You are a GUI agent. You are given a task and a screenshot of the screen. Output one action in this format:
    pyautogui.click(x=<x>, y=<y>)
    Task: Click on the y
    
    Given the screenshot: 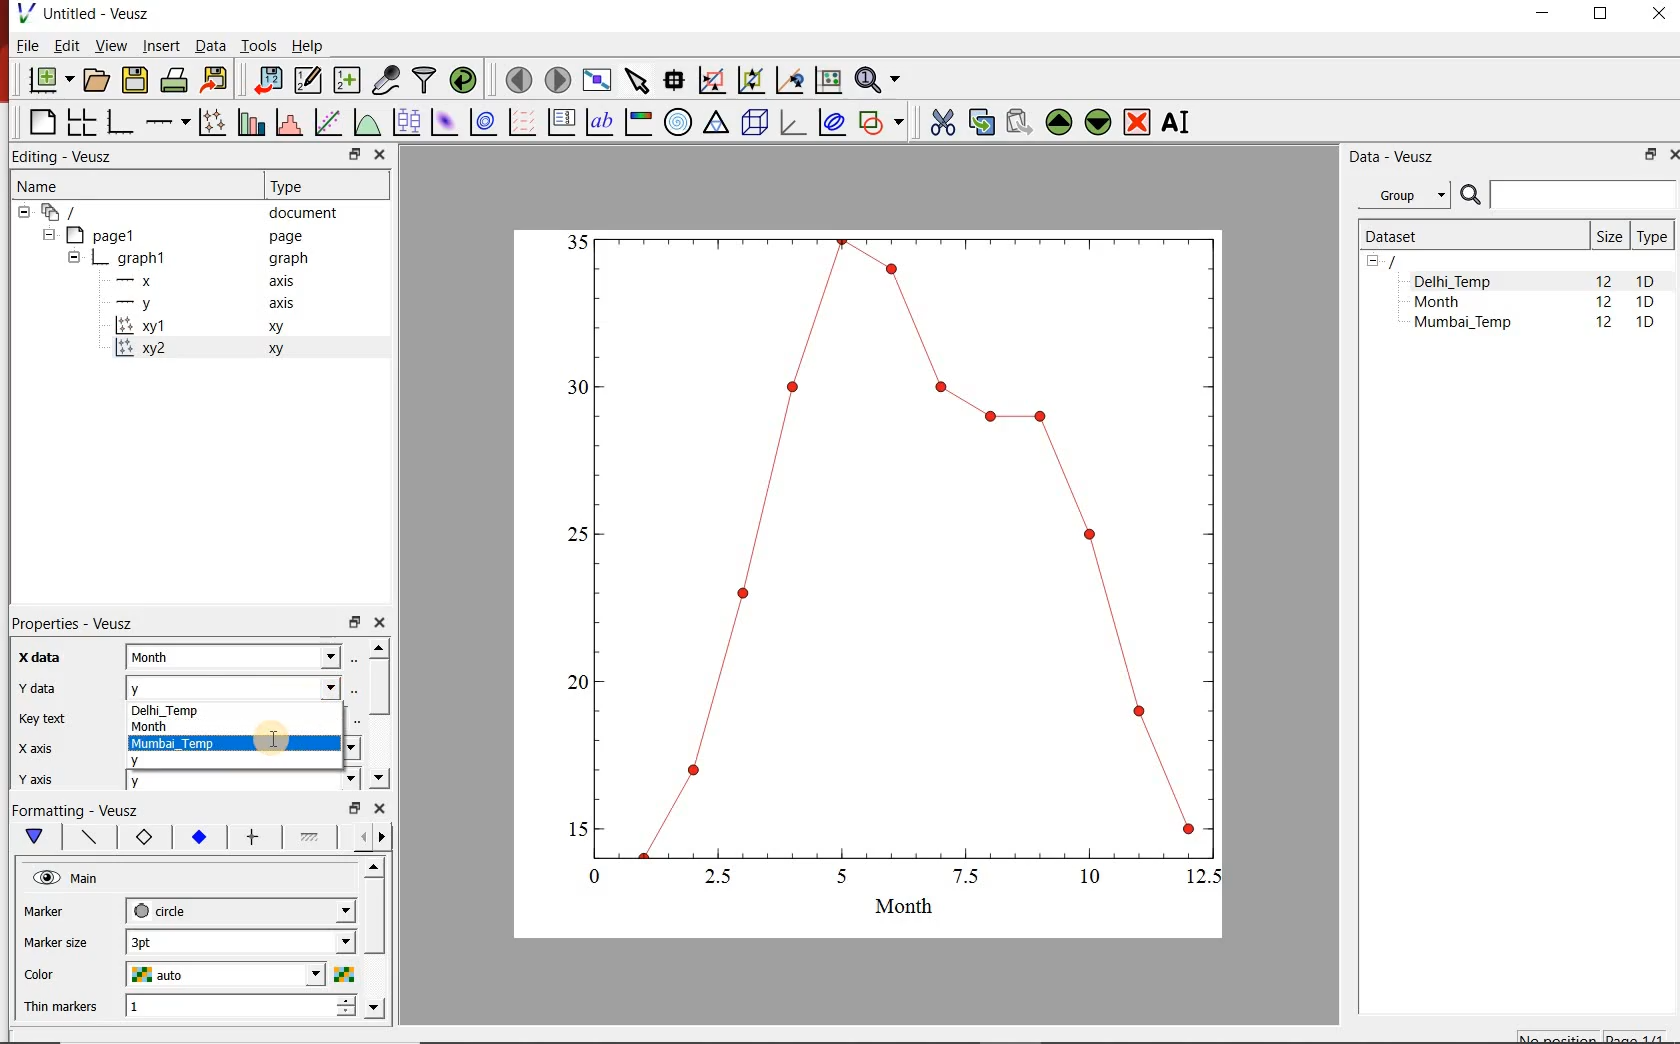 What is the action you would take?
    pyautogui.click(x=242, y=784)
    